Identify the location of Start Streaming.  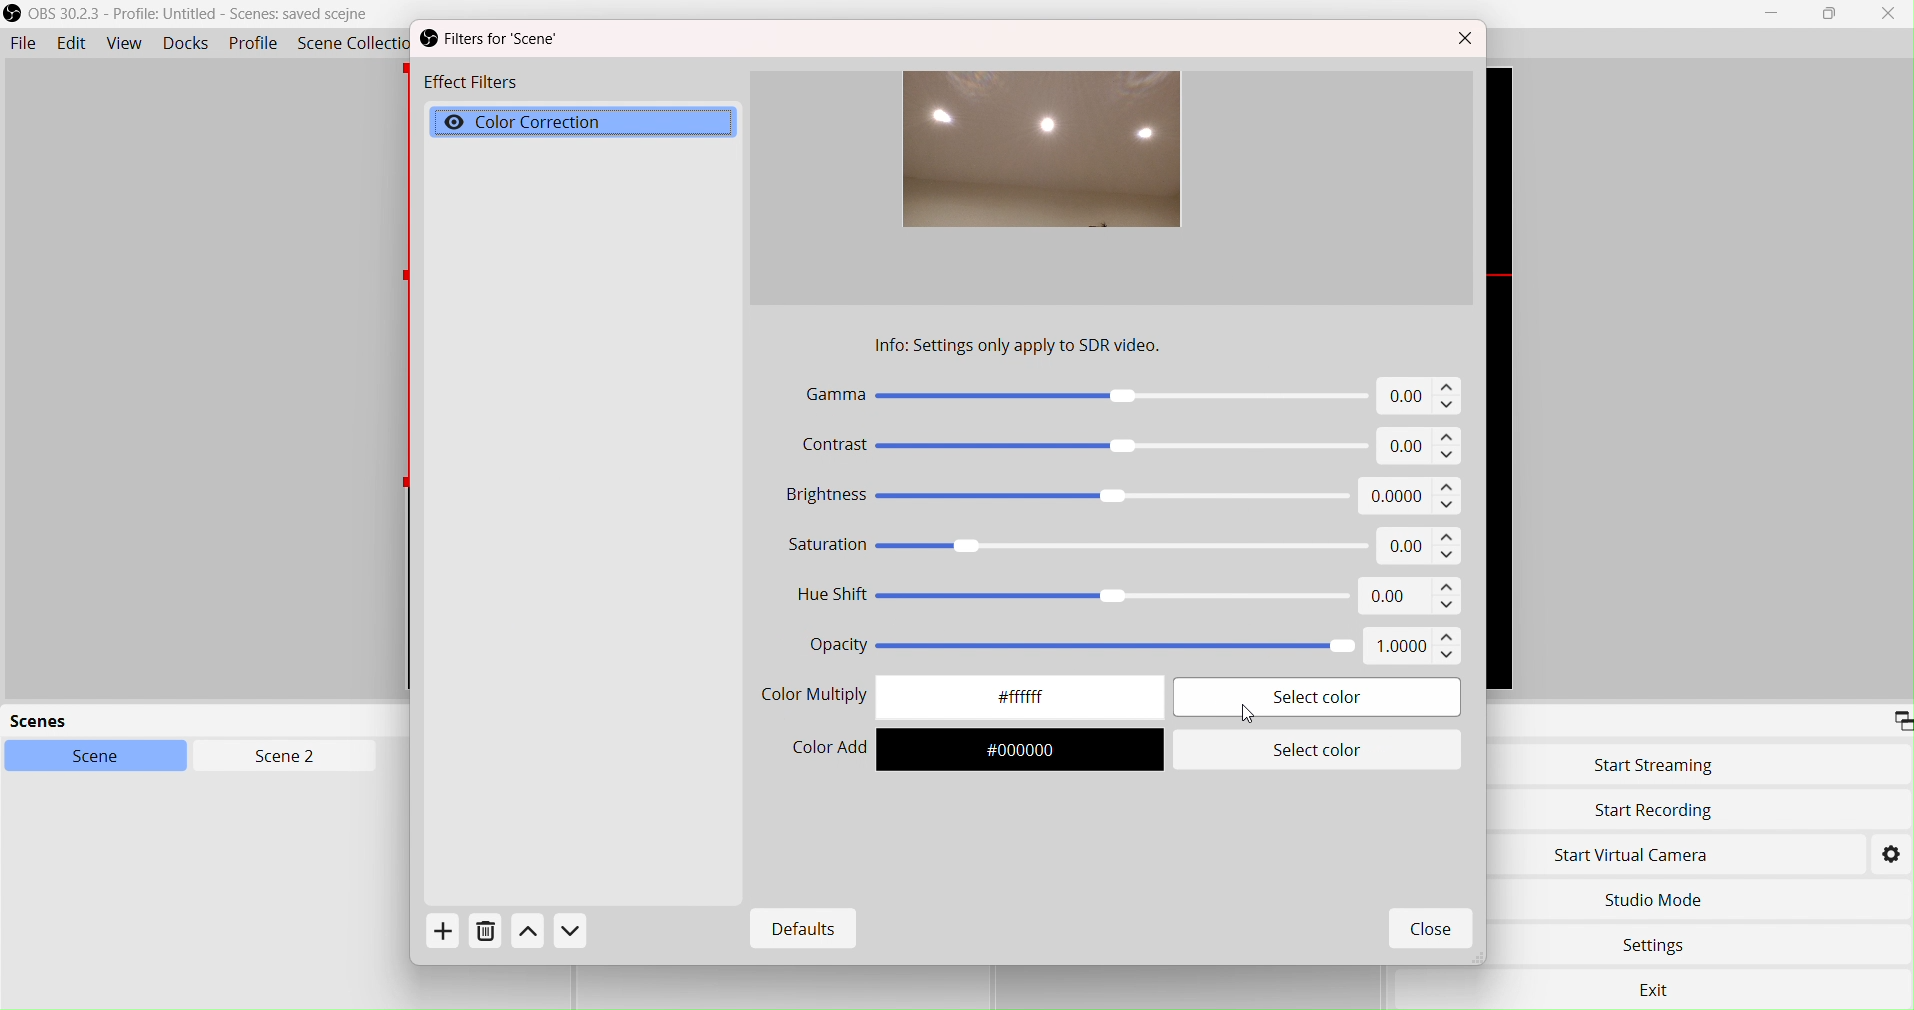
(1655, 765).